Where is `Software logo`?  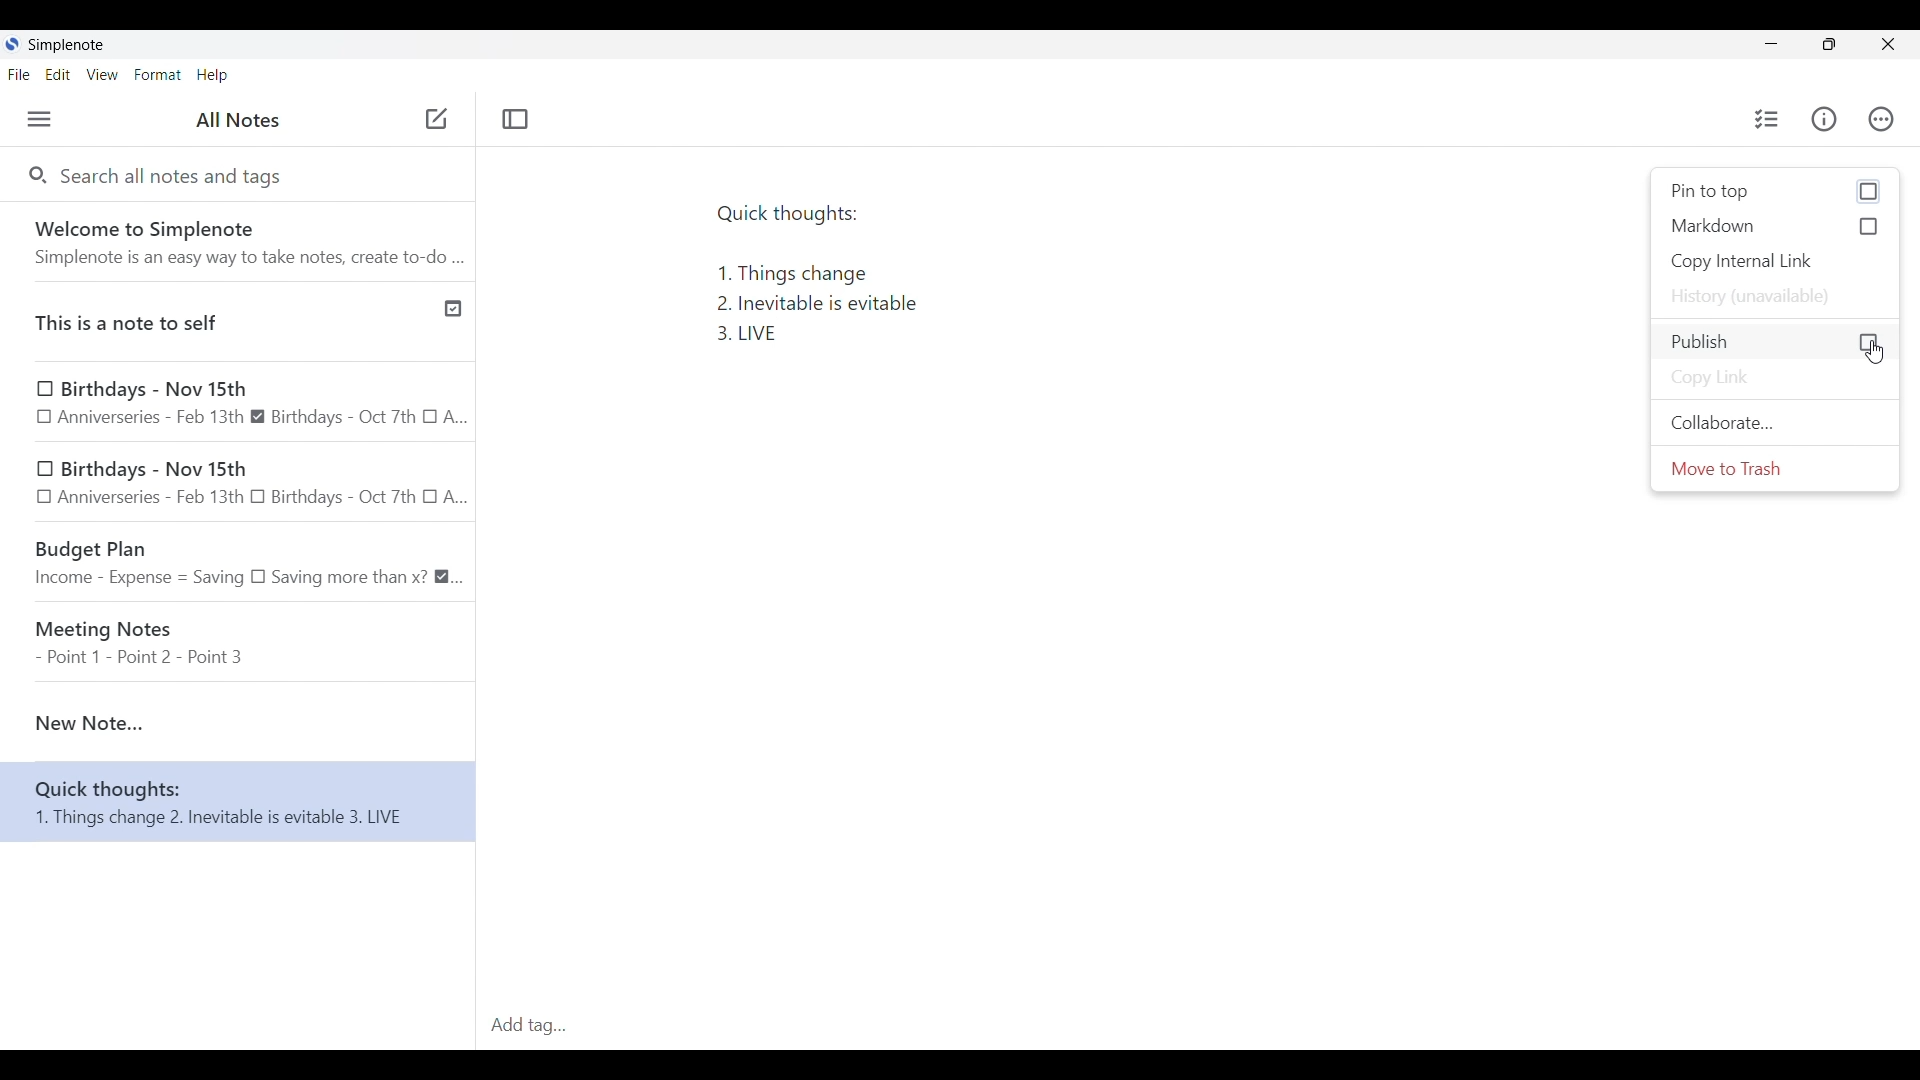 Software logo is located at coordinates (13, 44).